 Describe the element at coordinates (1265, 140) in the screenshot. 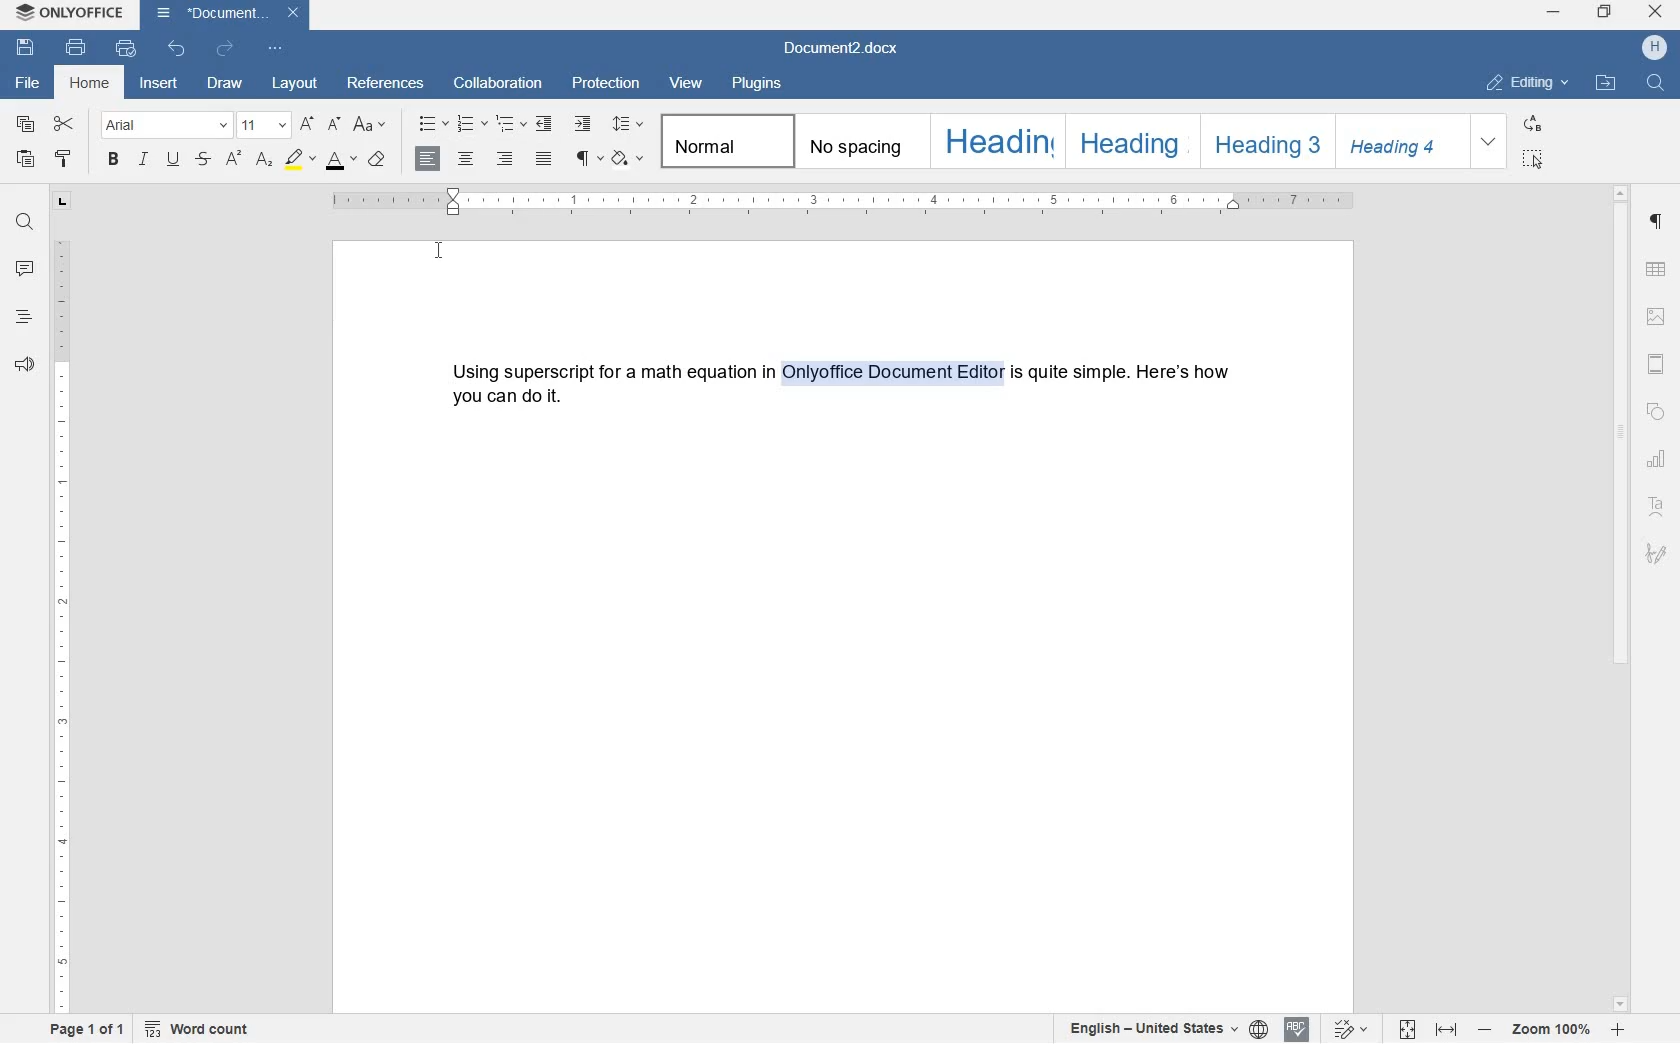

I see `HEADING 3` at that location.